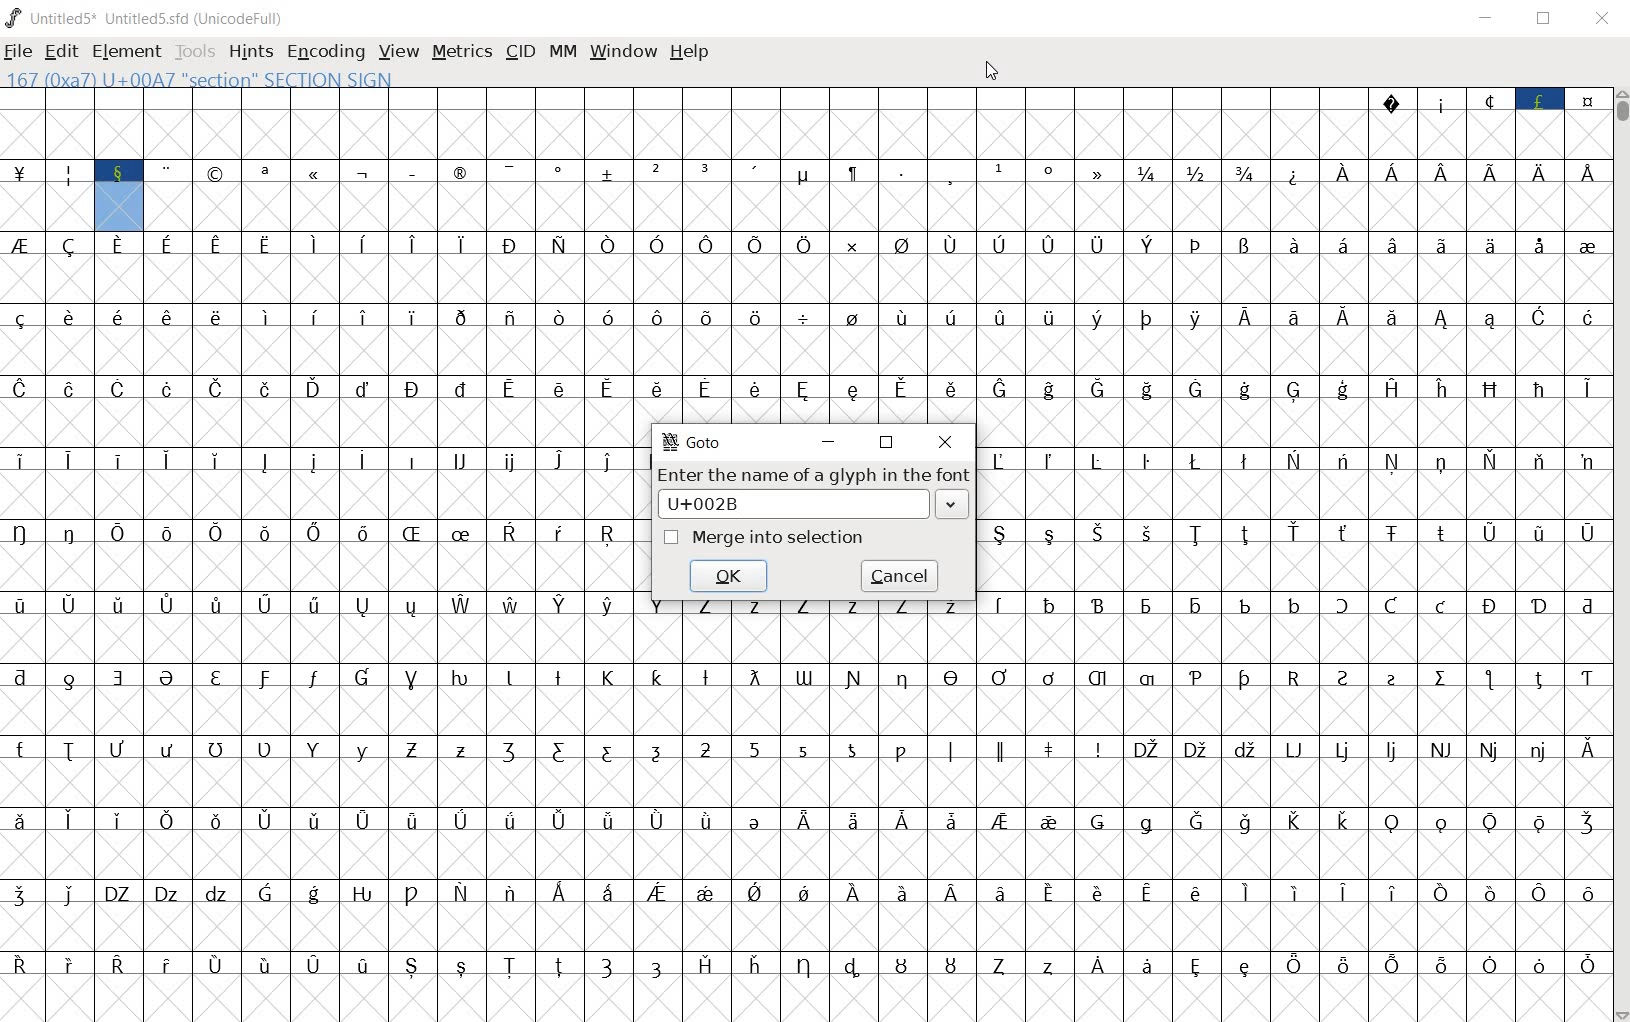 The width and height of the screenshot is (1630, 1022). I want to click on Untitled1 Untitled1.sfd (UnicodeFull), so click(150, 18).